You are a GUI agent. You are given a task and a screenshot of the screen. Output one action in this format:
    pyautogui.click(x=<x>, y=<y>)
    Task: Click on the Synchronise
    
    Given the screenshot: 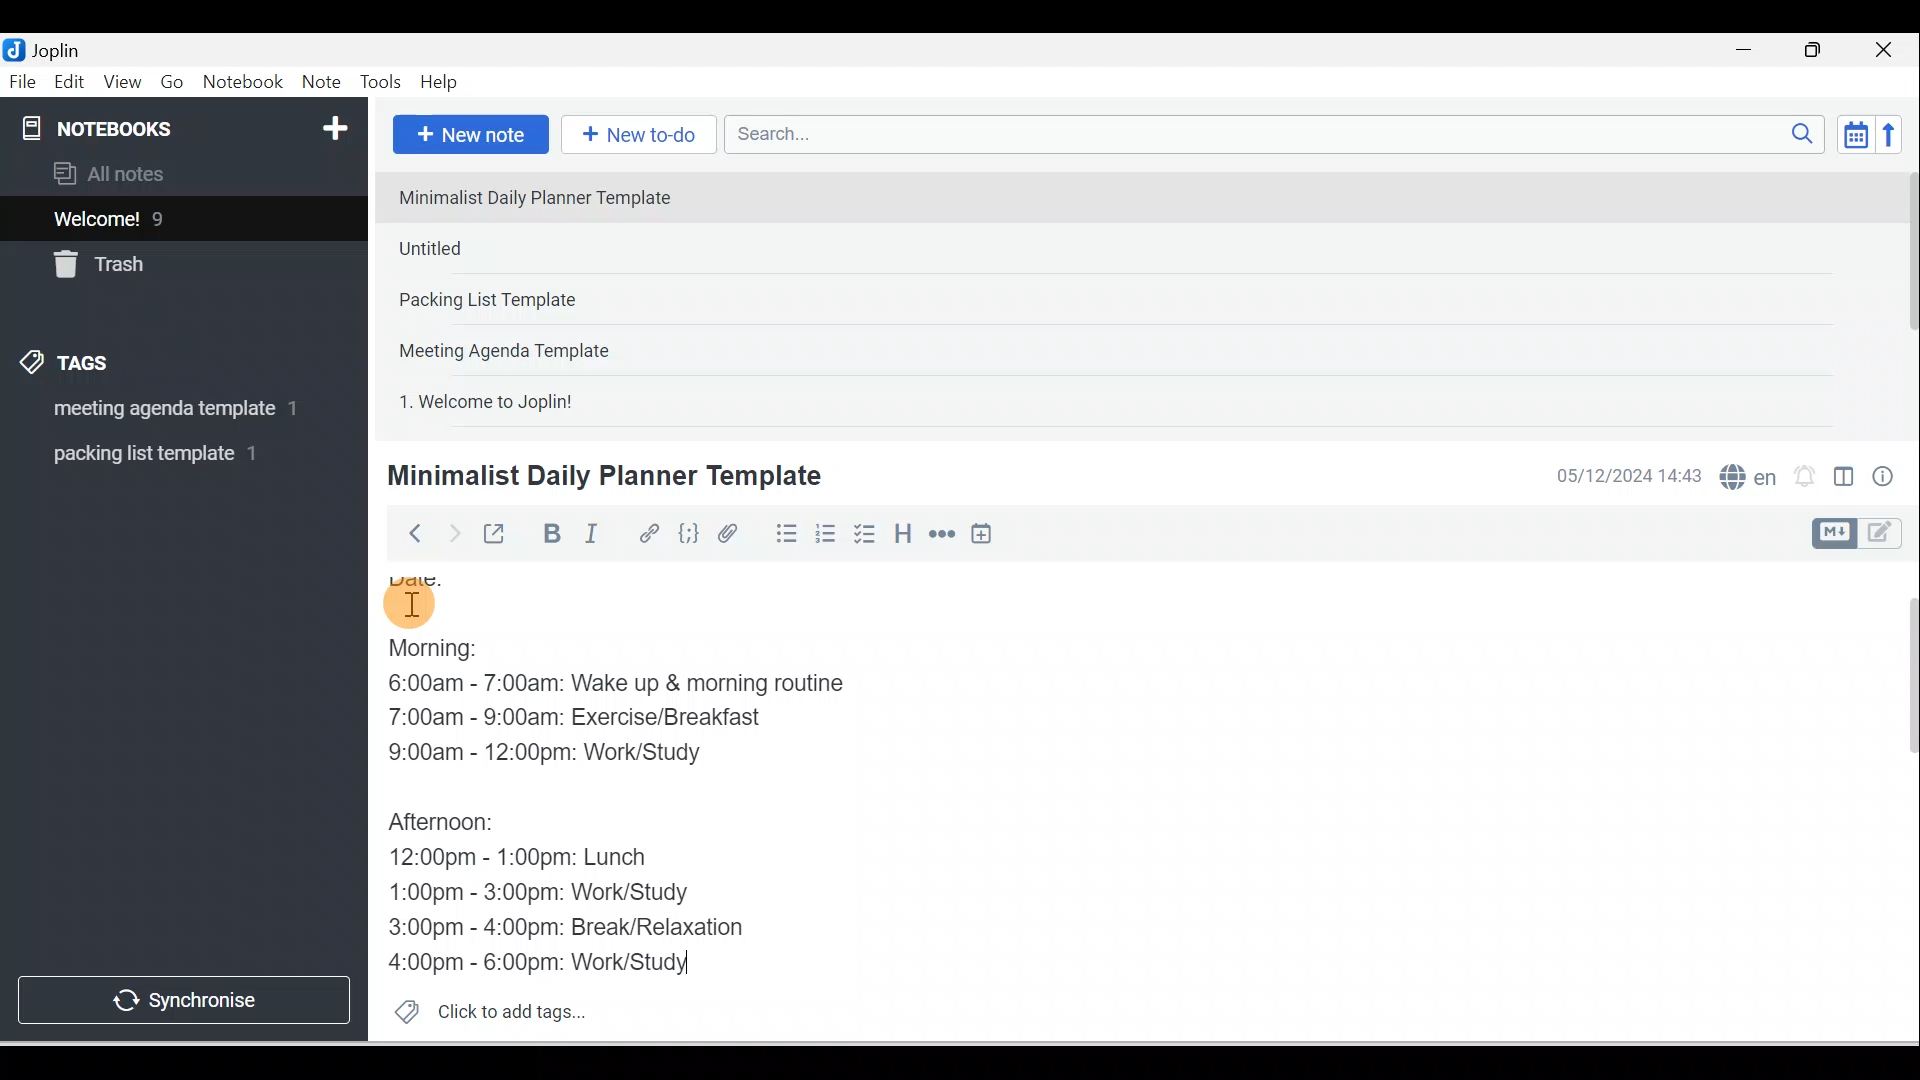 What is the action you would take?
    pyautogui.click(x=182, y=996)
    